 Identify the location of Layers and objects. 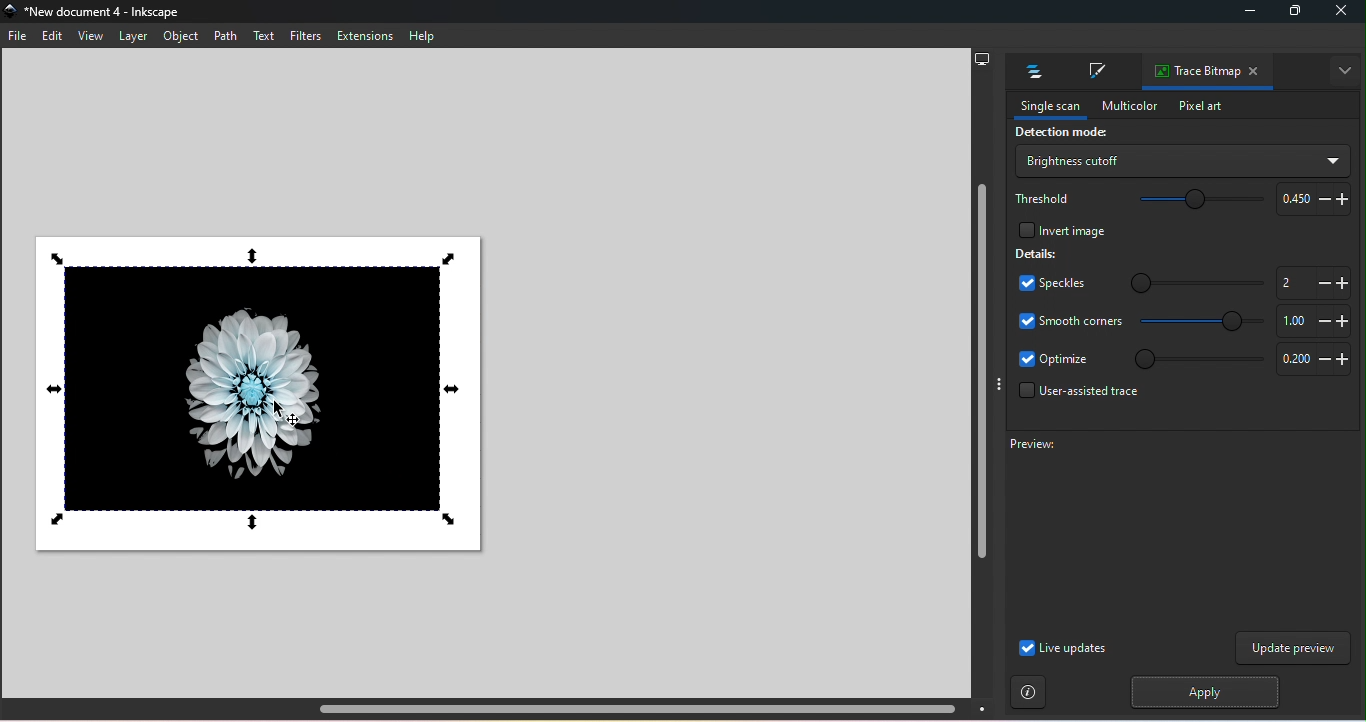
(1029, 72).